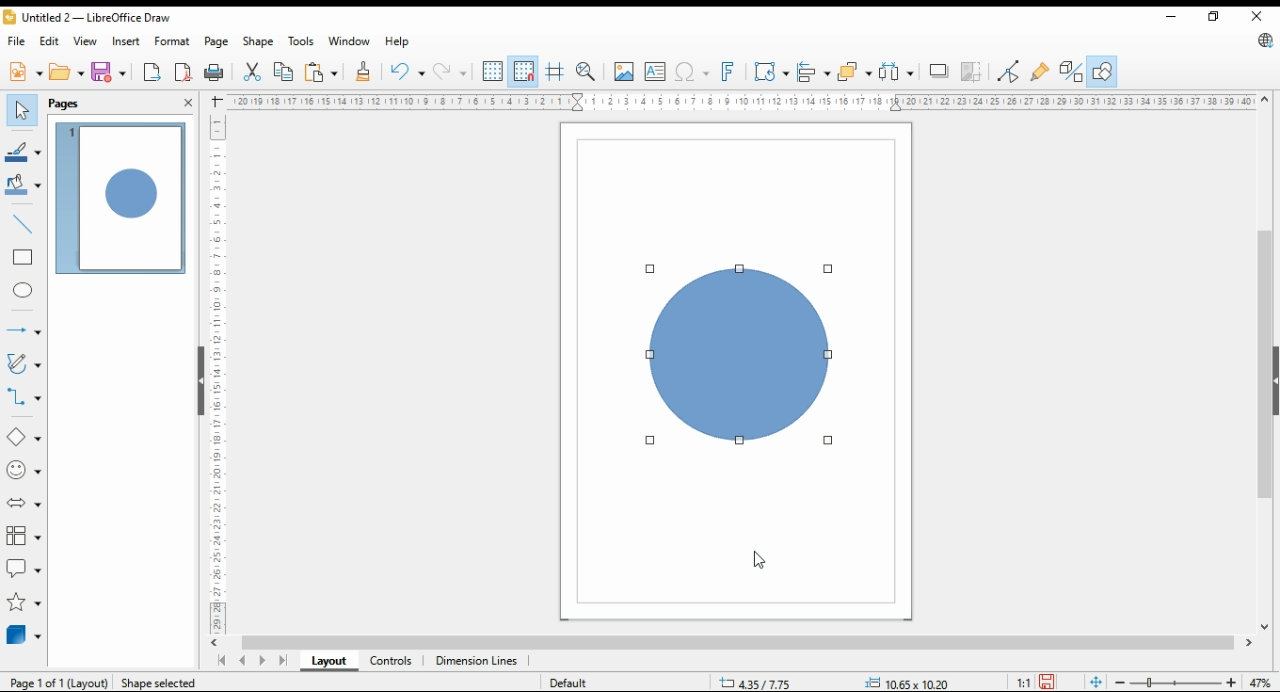  What do you see at coordinates (27, 71) in the screenshot?
I see `new` at bounding box center [27, 71].